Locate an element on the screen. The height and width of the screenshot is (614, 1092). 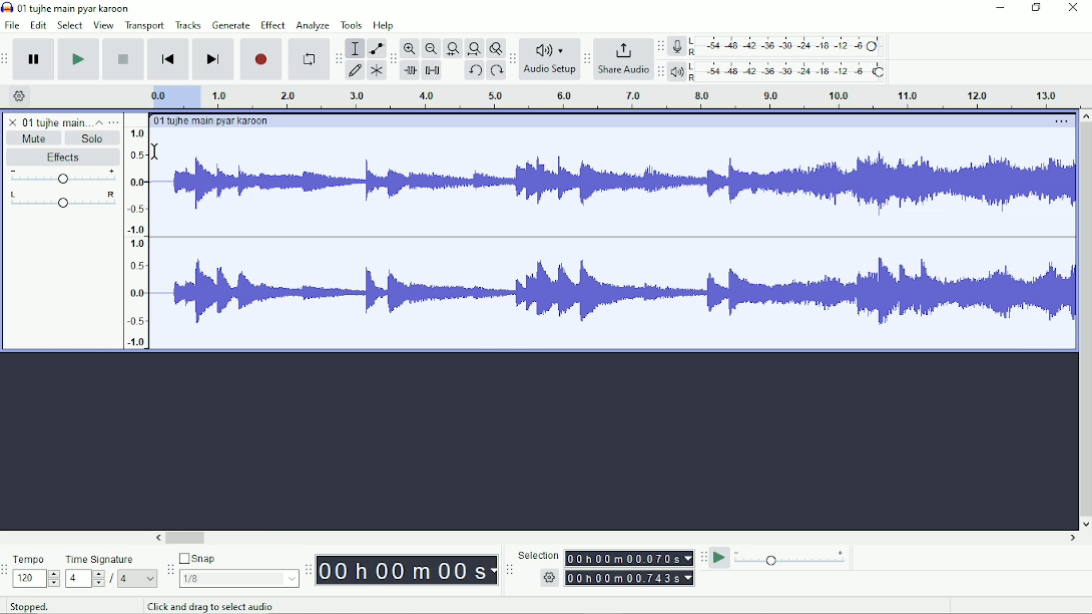
Zoom toggle is located at coordinates (495, 48).